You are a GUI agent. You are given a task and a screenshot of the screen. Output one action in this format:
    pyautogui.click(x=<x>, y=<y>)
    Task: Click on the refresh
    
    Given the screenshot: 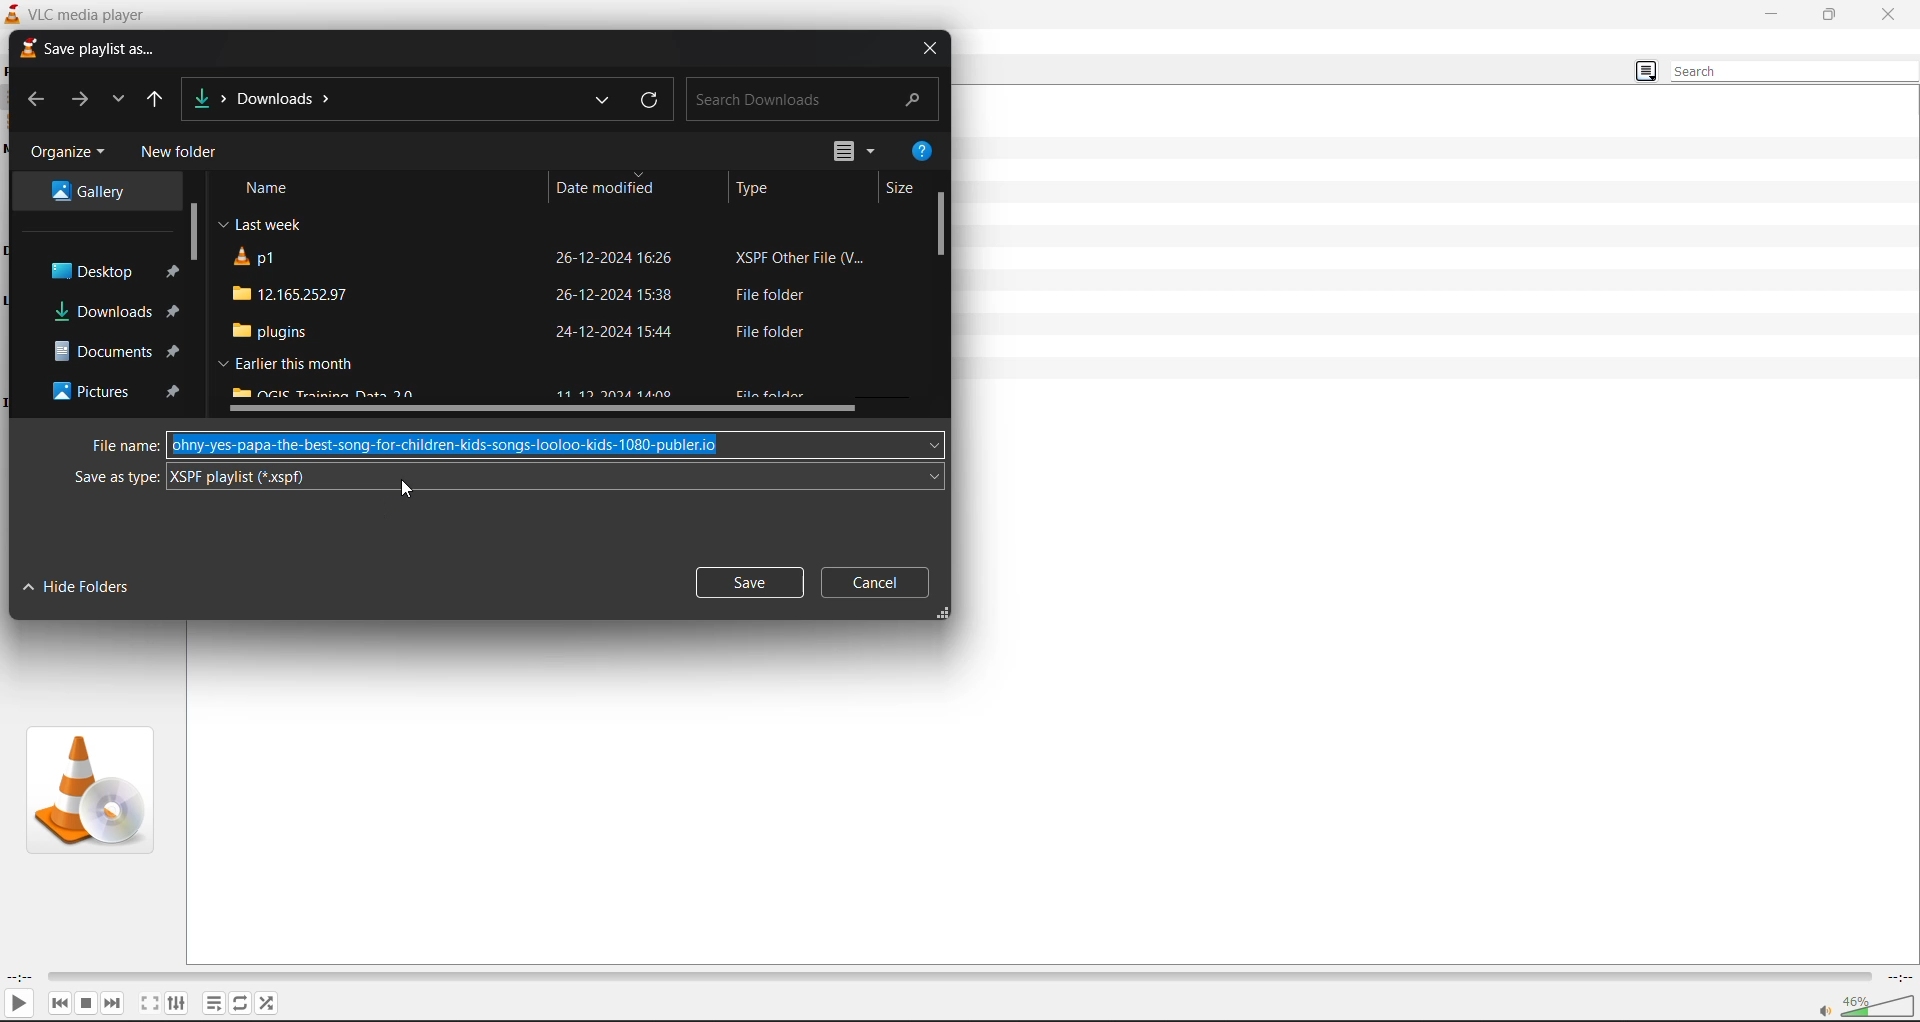 What is the action you would take?
    pyautogui.click(x=652, y=101)
    